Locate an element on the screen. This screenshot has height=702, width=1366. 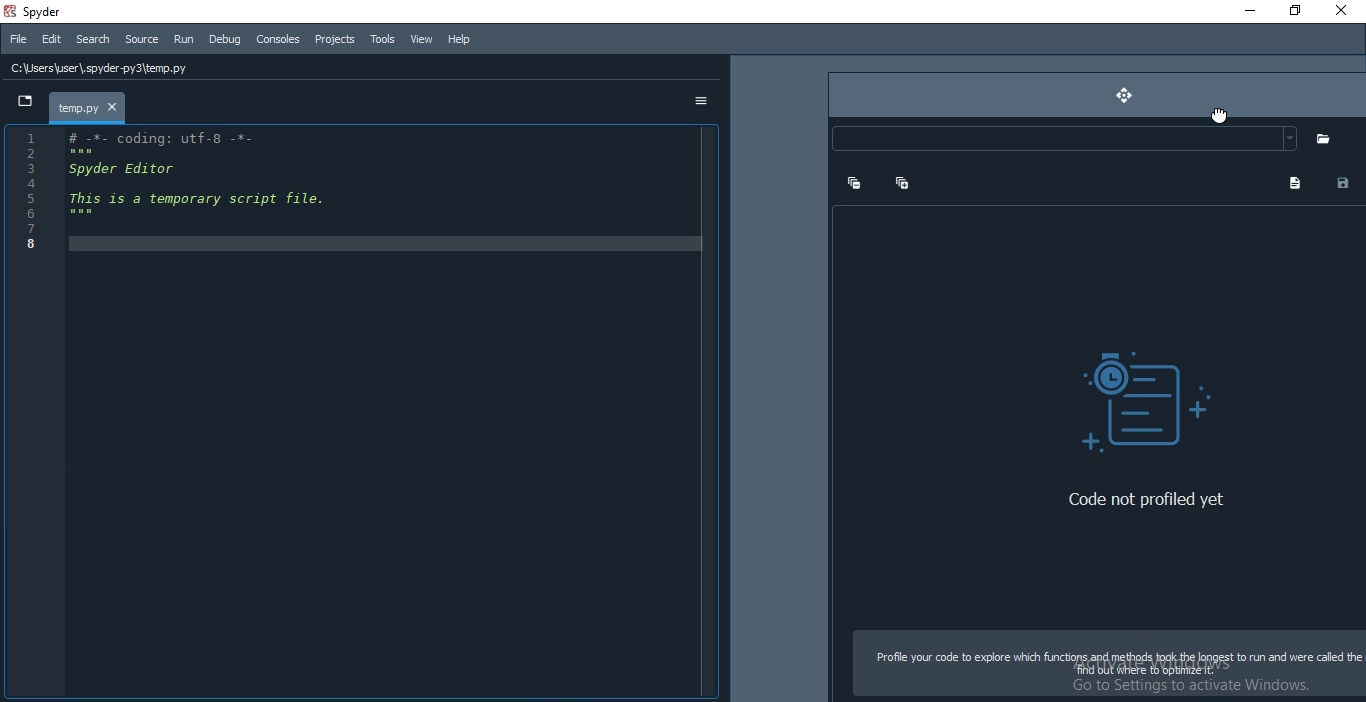
Close is located at coordinates (1343, 11).